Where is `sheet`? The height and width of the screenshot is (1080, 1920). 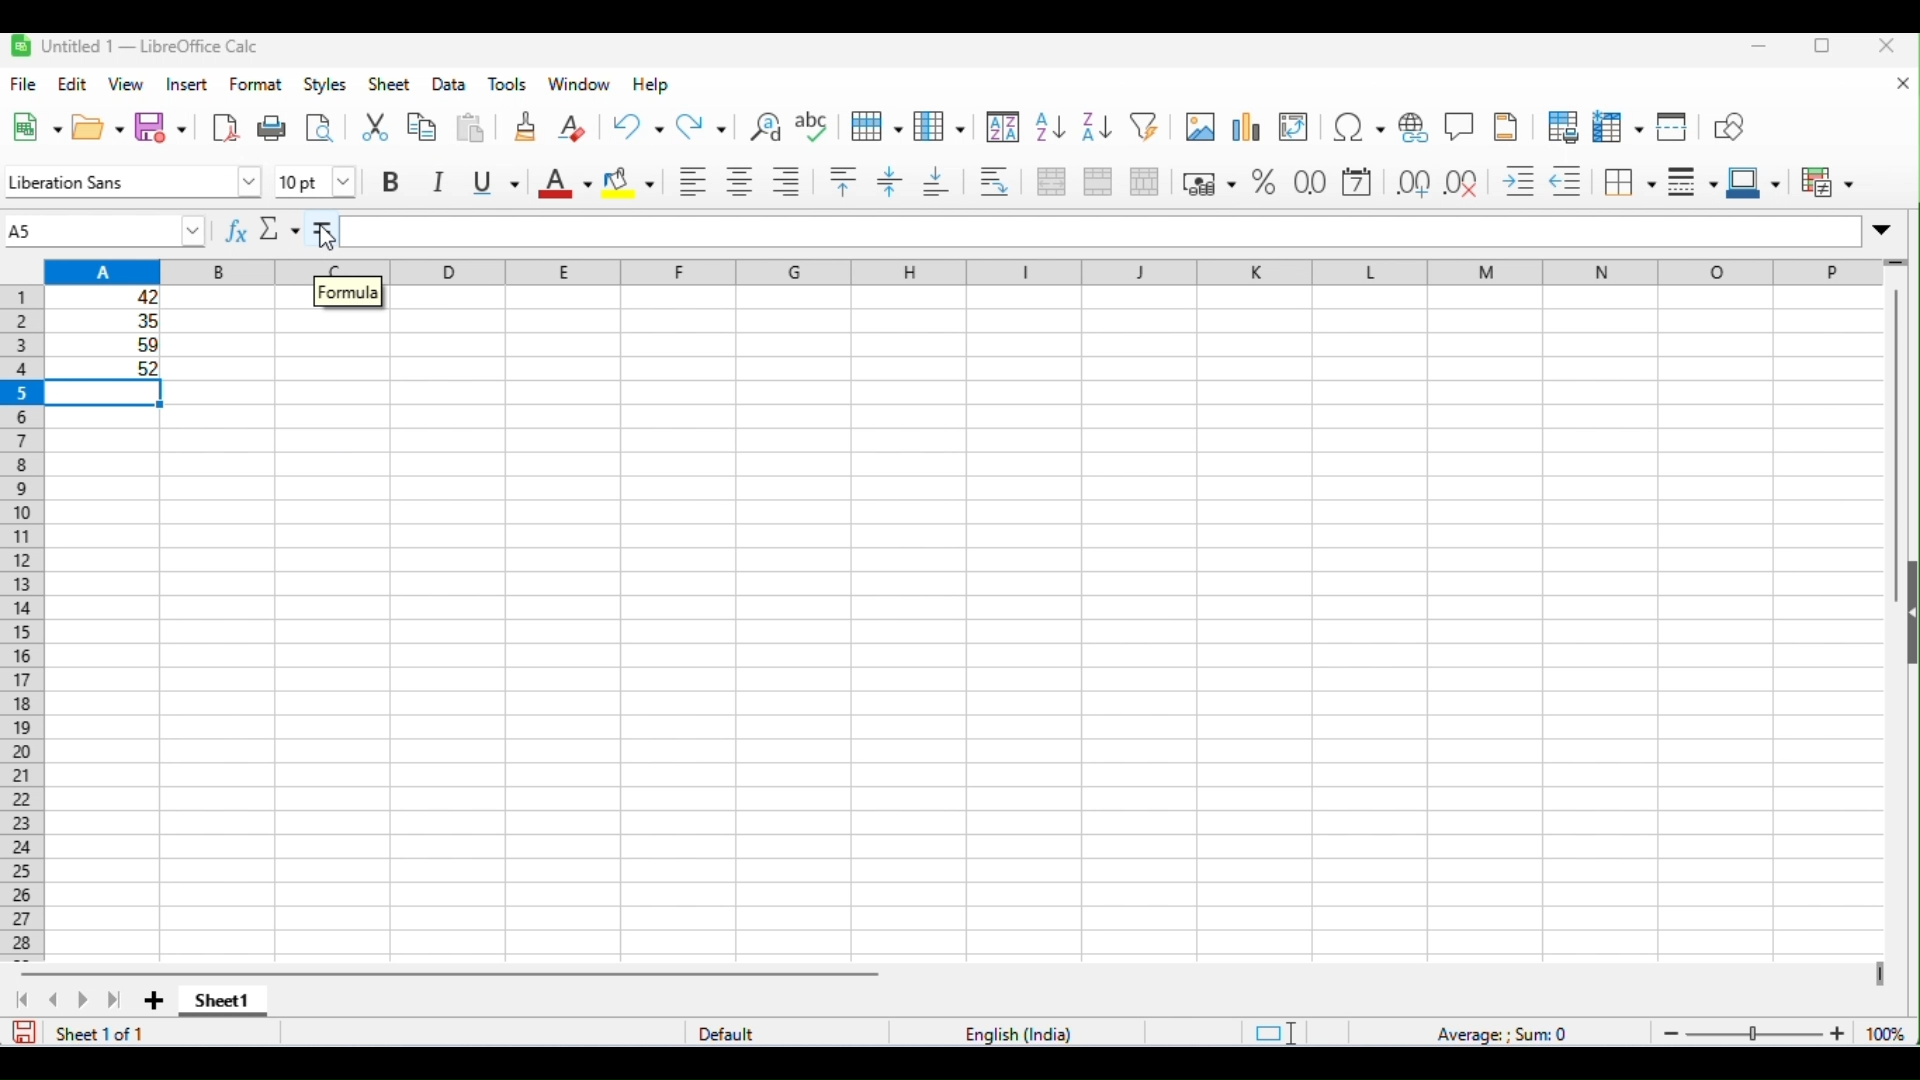 sheet is located at coordinates (388, 84).